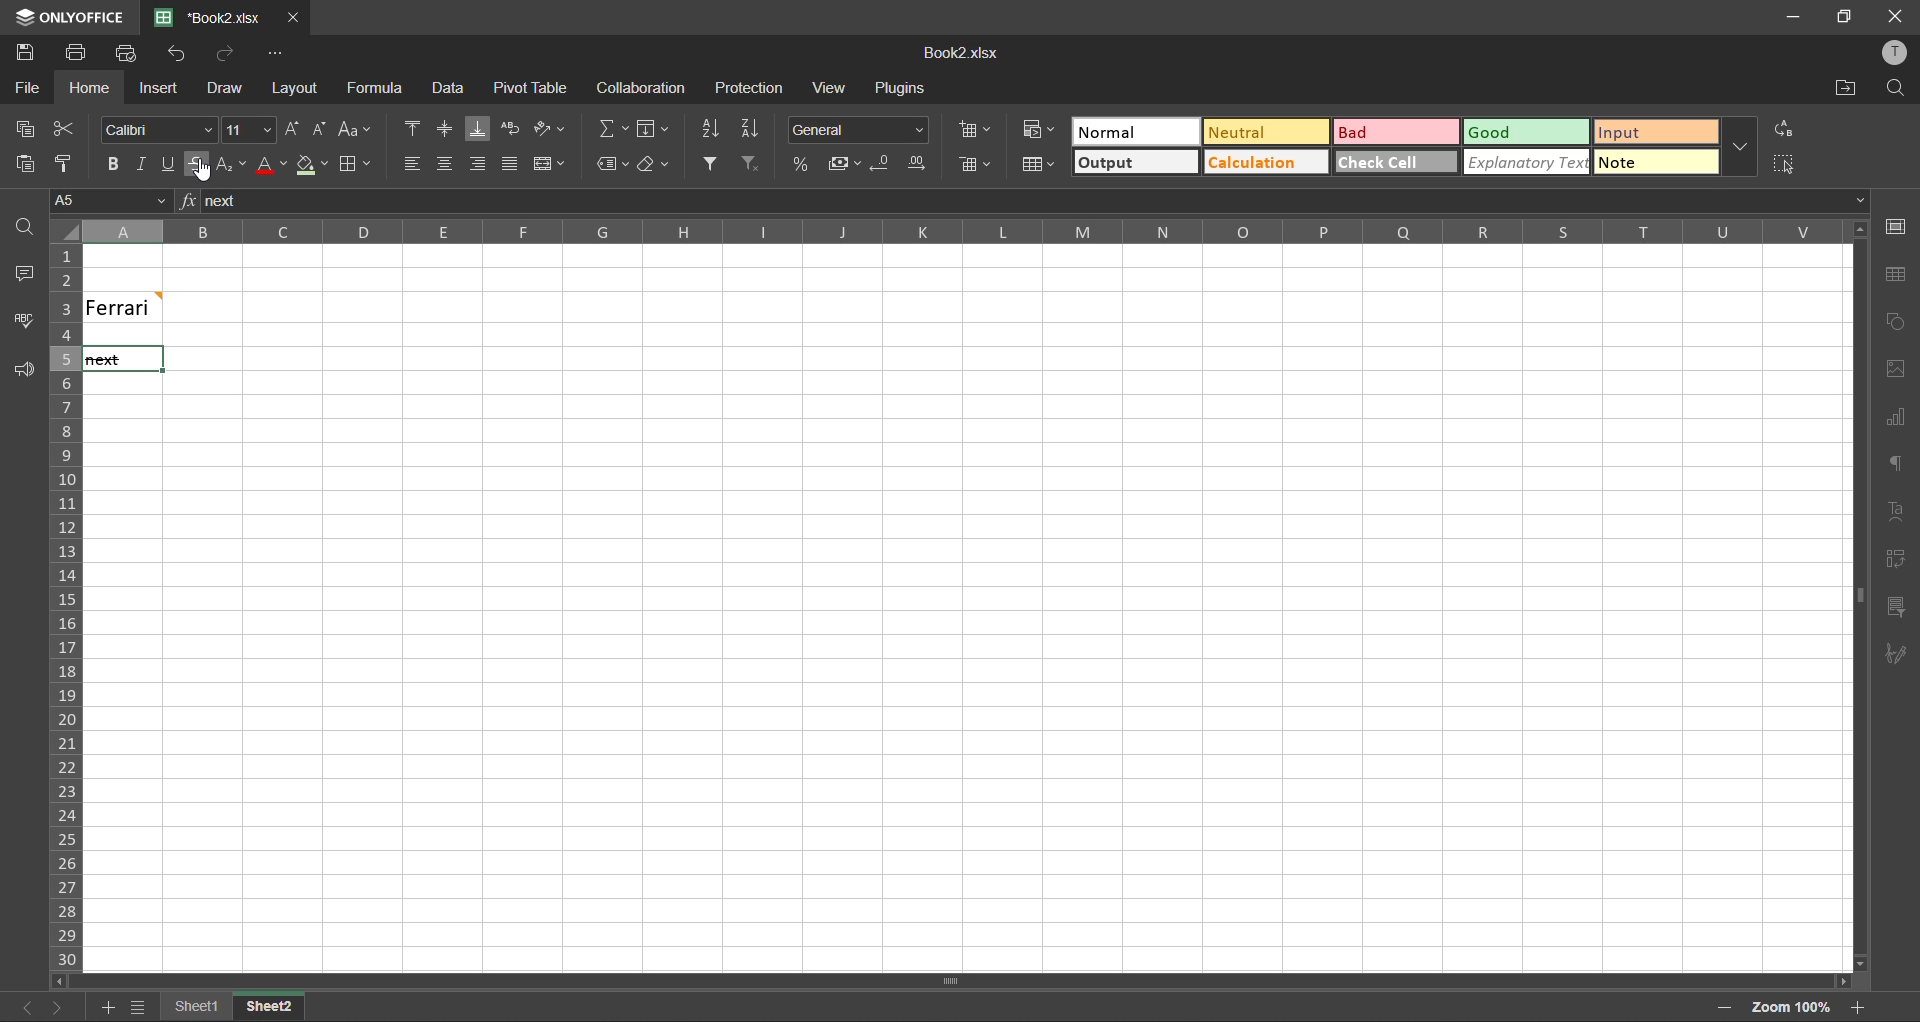  Describe the element at coordinates (121, 307) in the screenshot. I see `Ferrari` at that location.